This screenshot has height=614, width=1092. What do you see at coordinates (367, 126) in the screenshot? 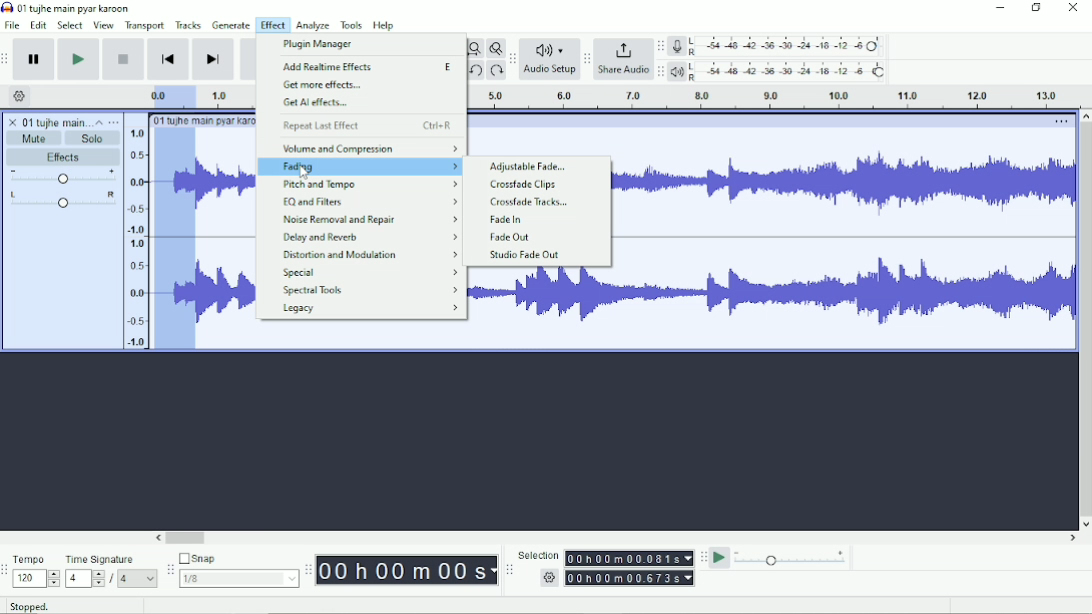
I see `Repeat Last Effect` at bounding box center [367, 126].